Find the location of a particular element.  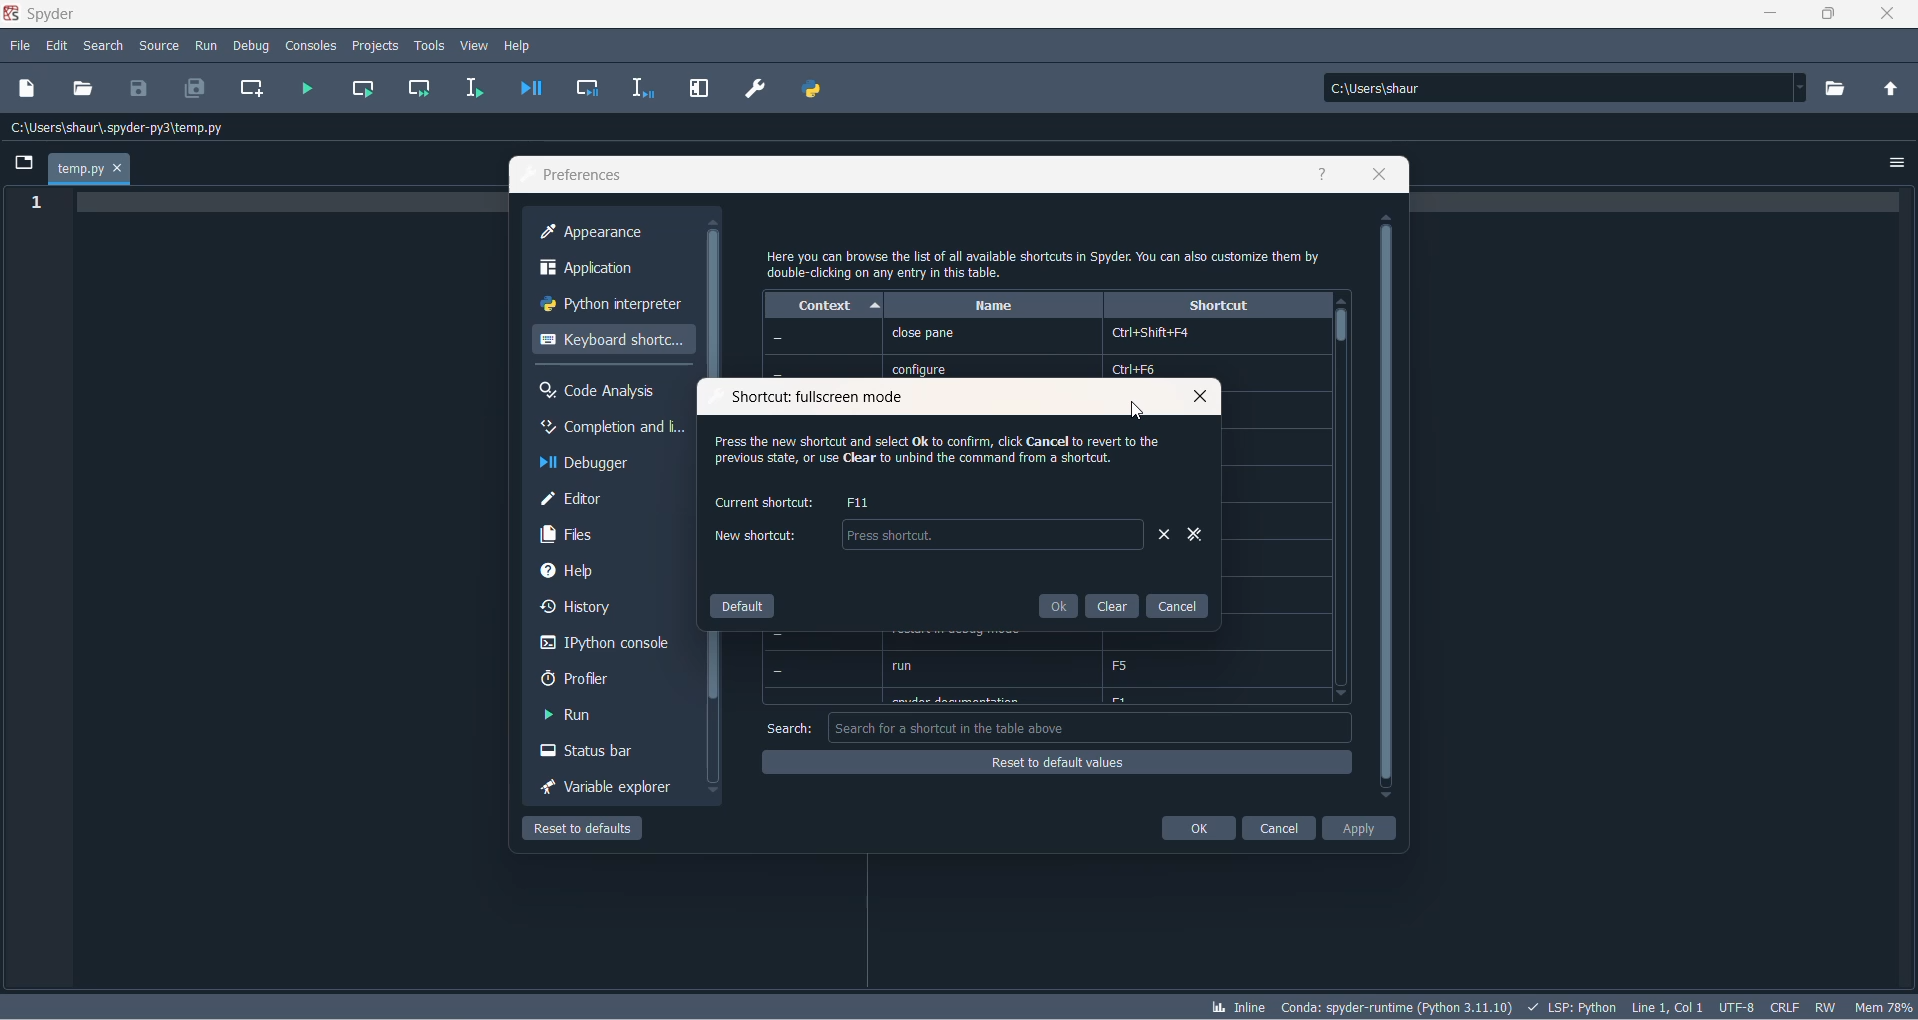

new shortcut is located at coordinates (758, 537).